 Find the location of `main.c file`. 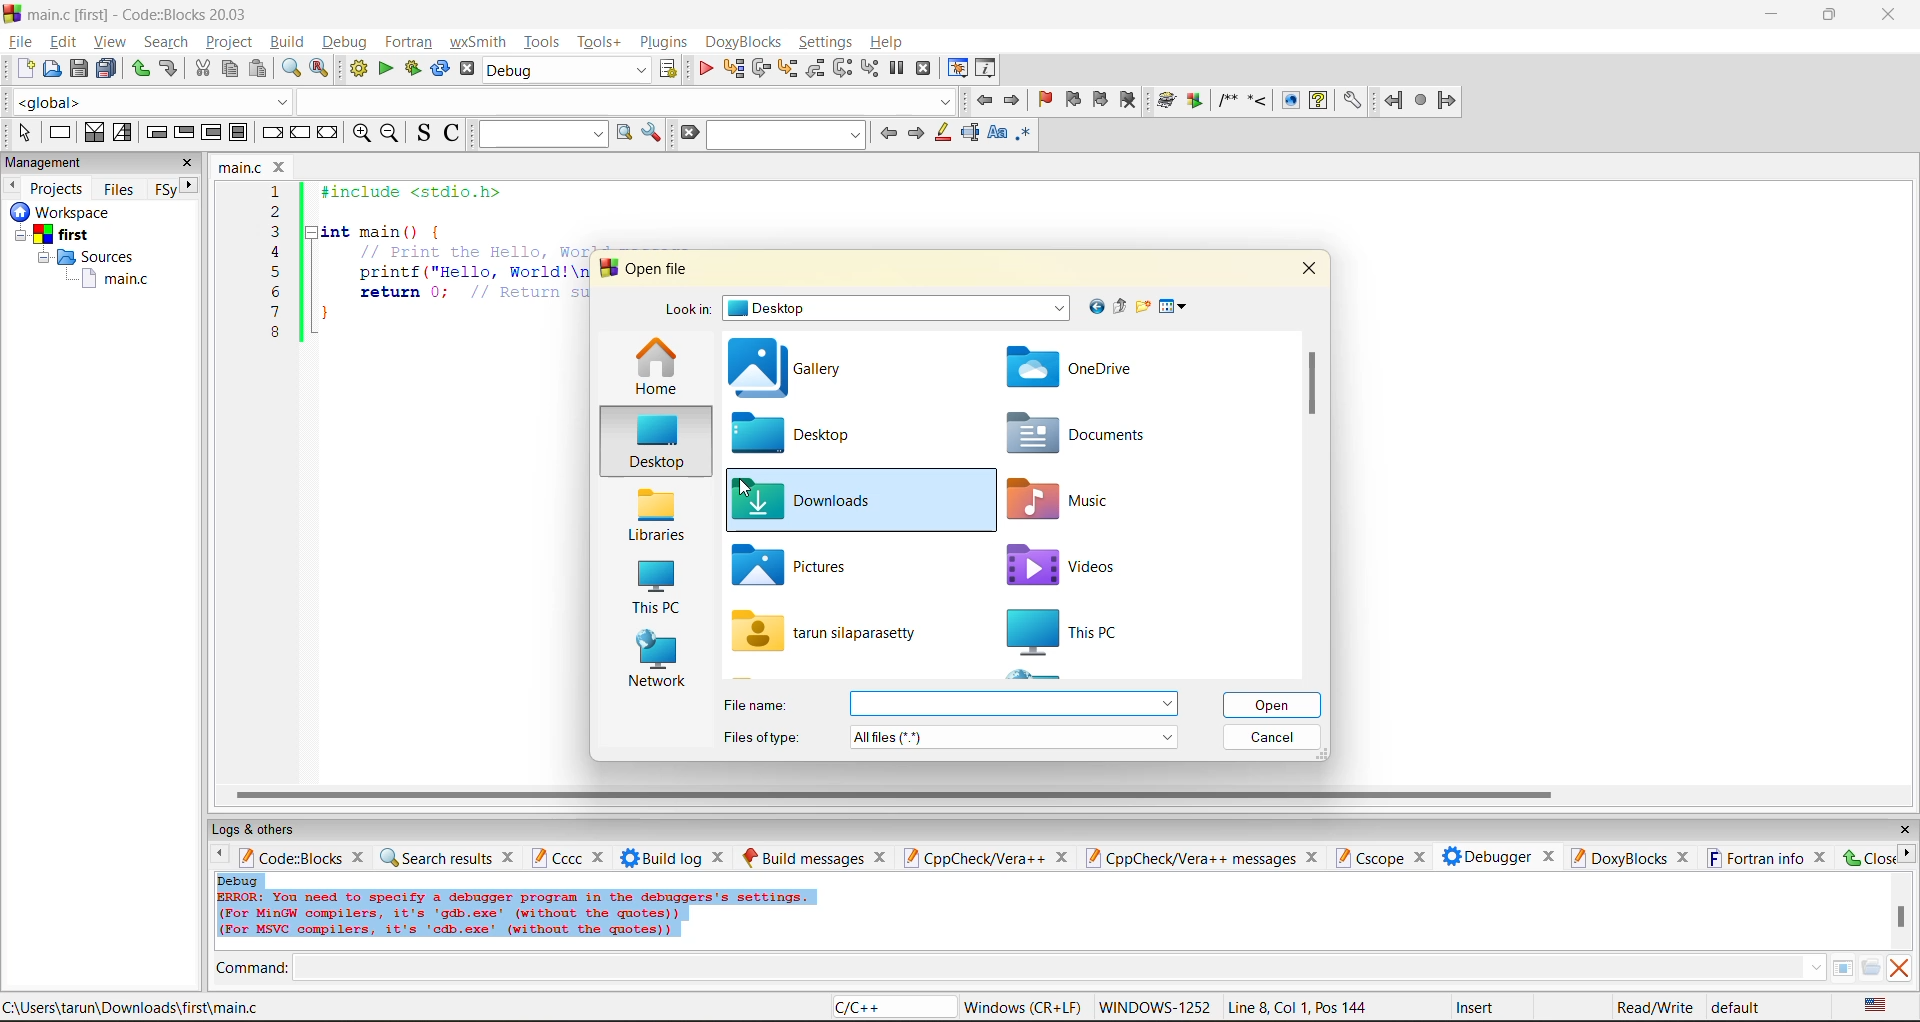

main.c file is located at coordinates (116, 280).